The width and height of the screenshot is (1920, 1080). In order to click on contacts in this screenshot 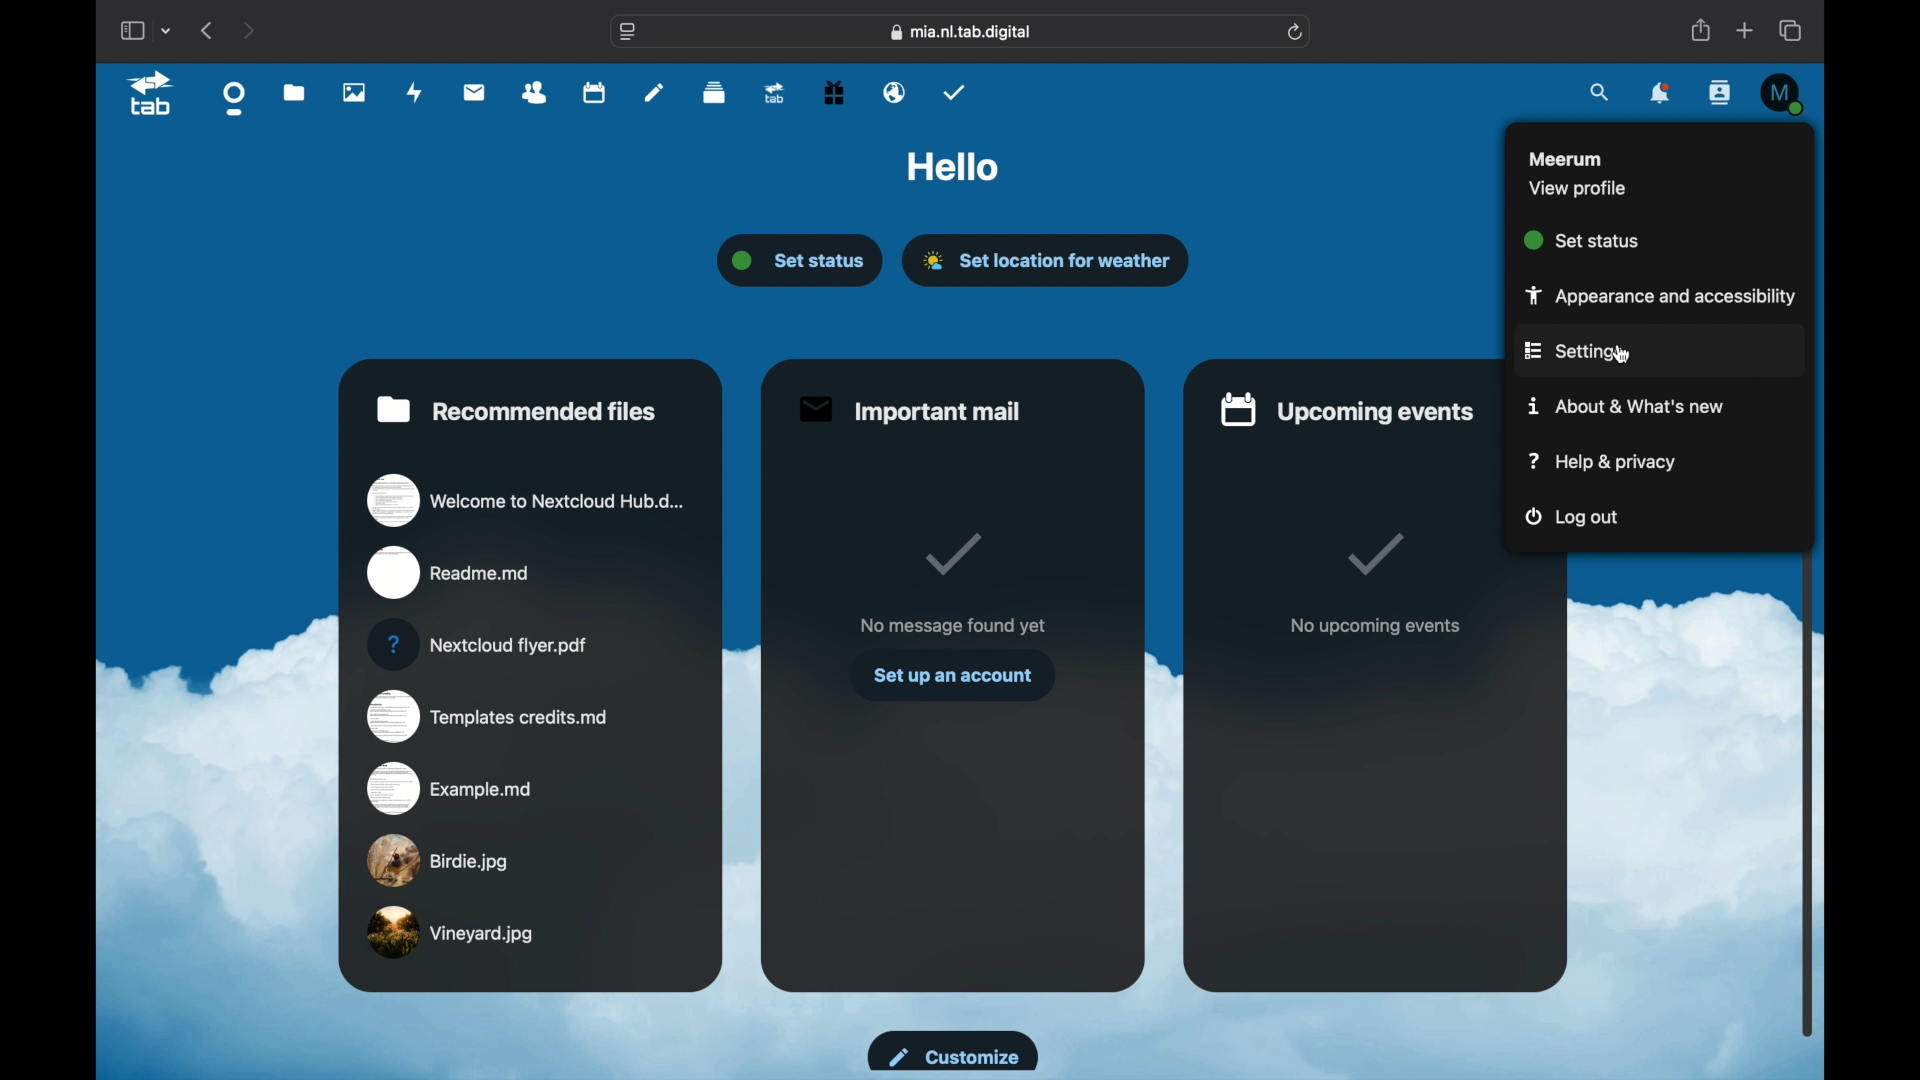, I will do `click(535, 92)`.